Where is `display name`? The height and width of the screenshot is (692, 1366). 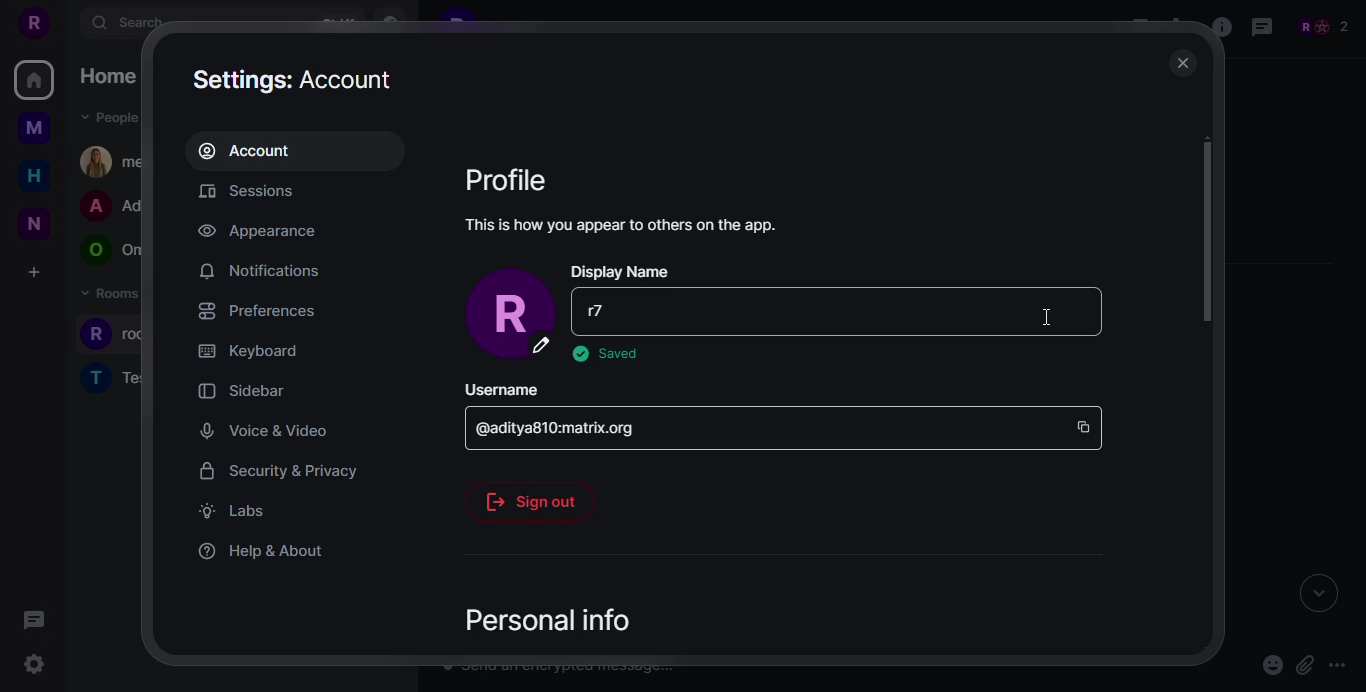
display name is located at coordinates (622, 271).